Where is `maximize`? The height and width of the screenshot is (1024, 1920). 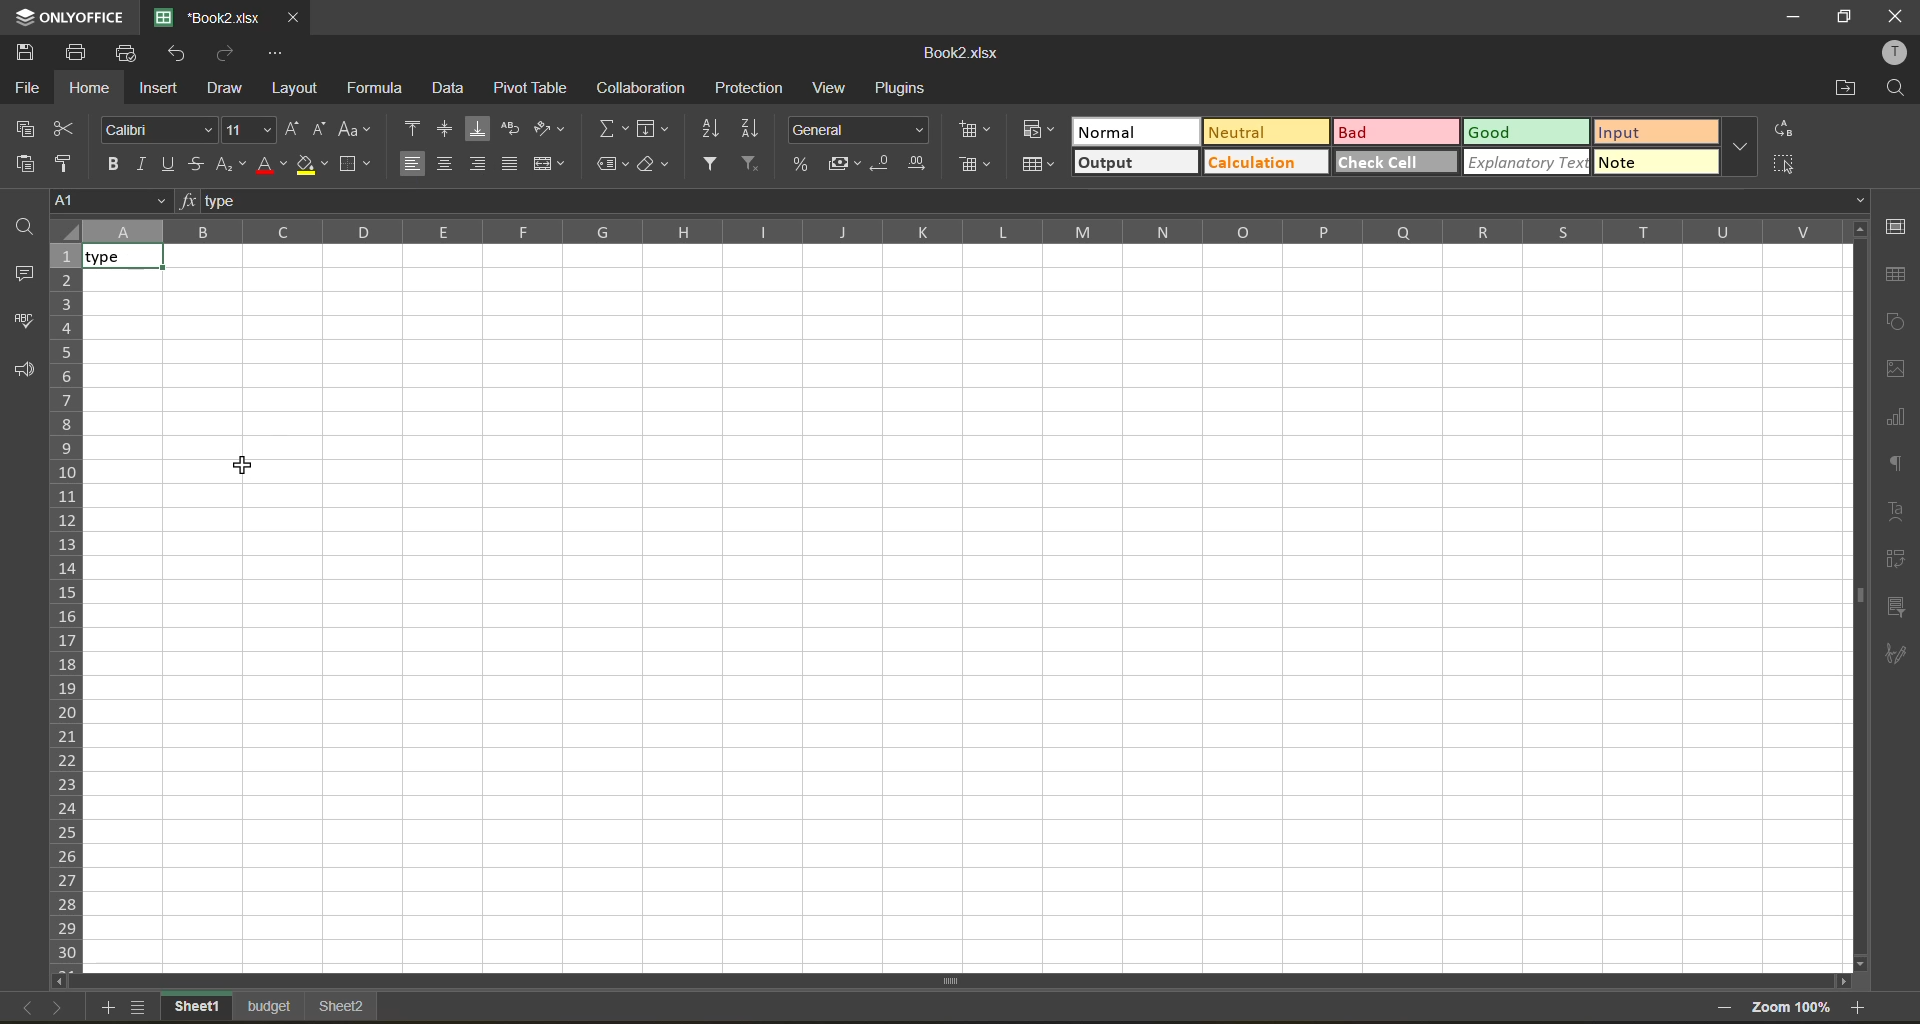 maximize is located at coordinates (1848, 17).